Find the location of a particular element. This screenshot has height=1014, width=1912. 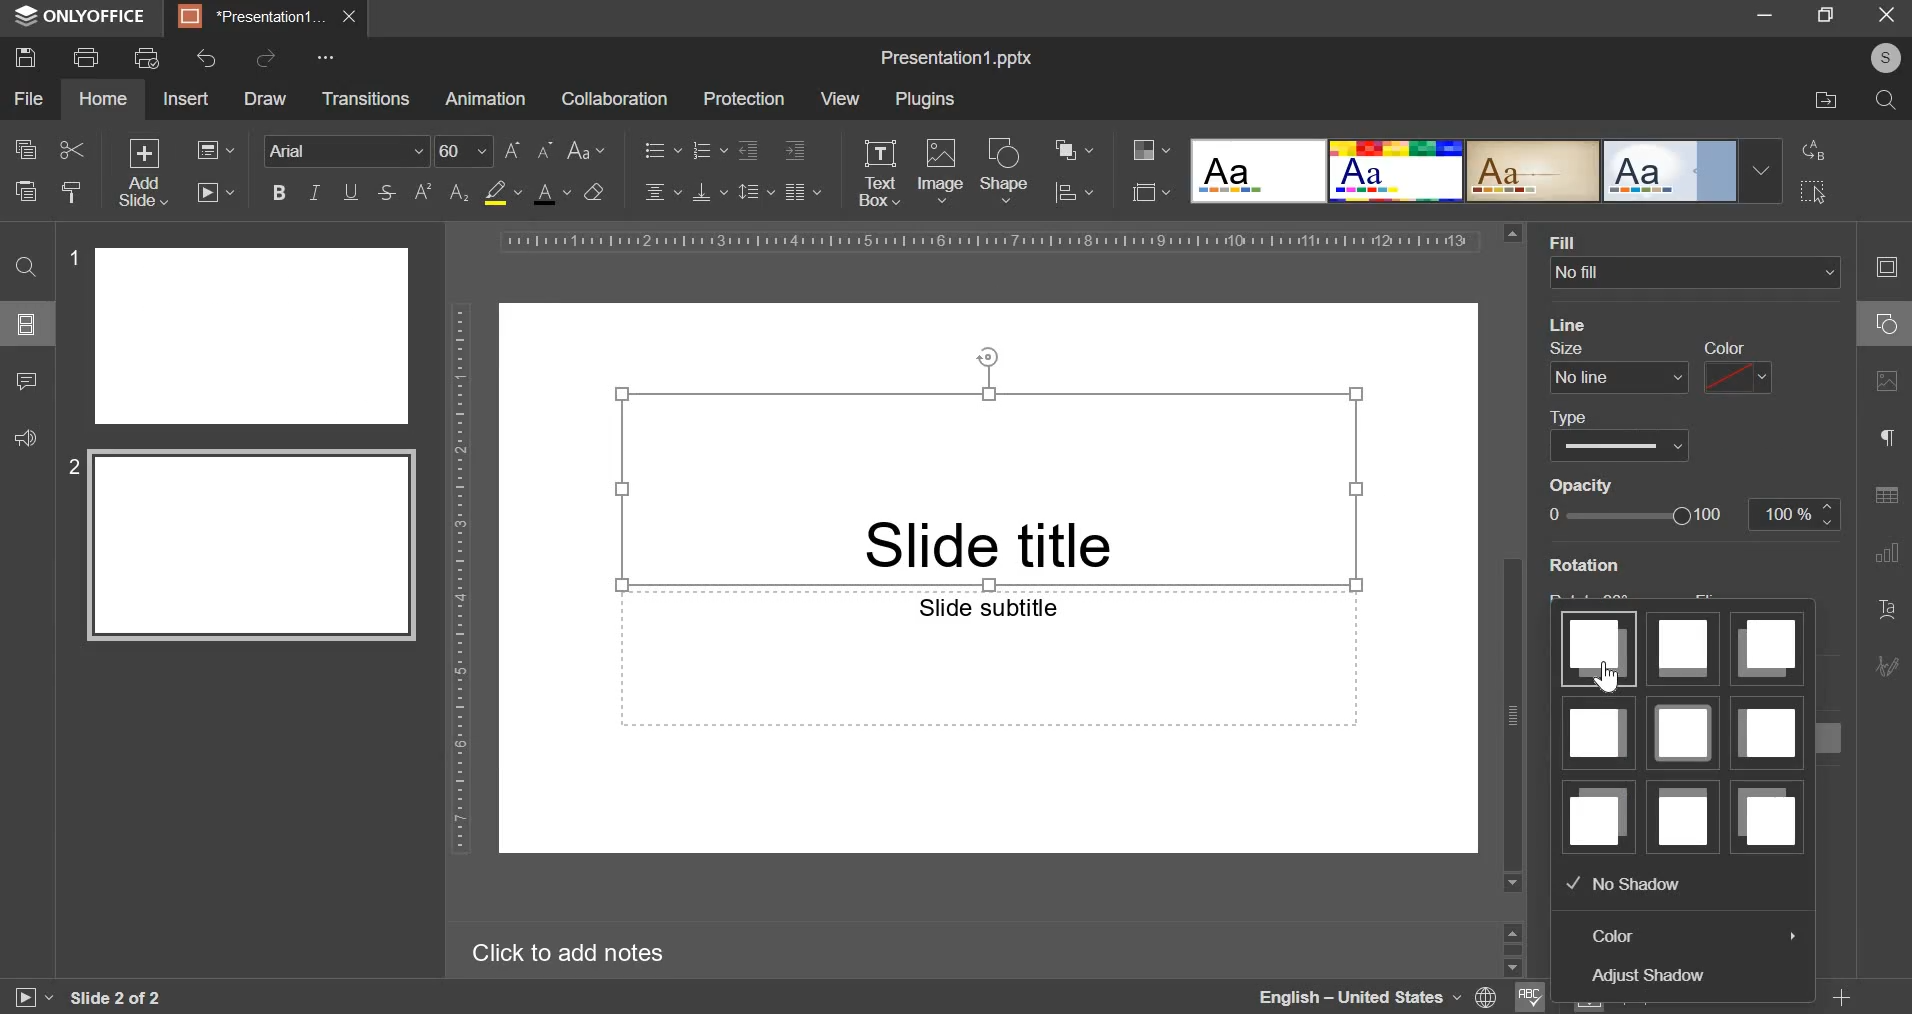

color design is located at coordinates (1151, 150).